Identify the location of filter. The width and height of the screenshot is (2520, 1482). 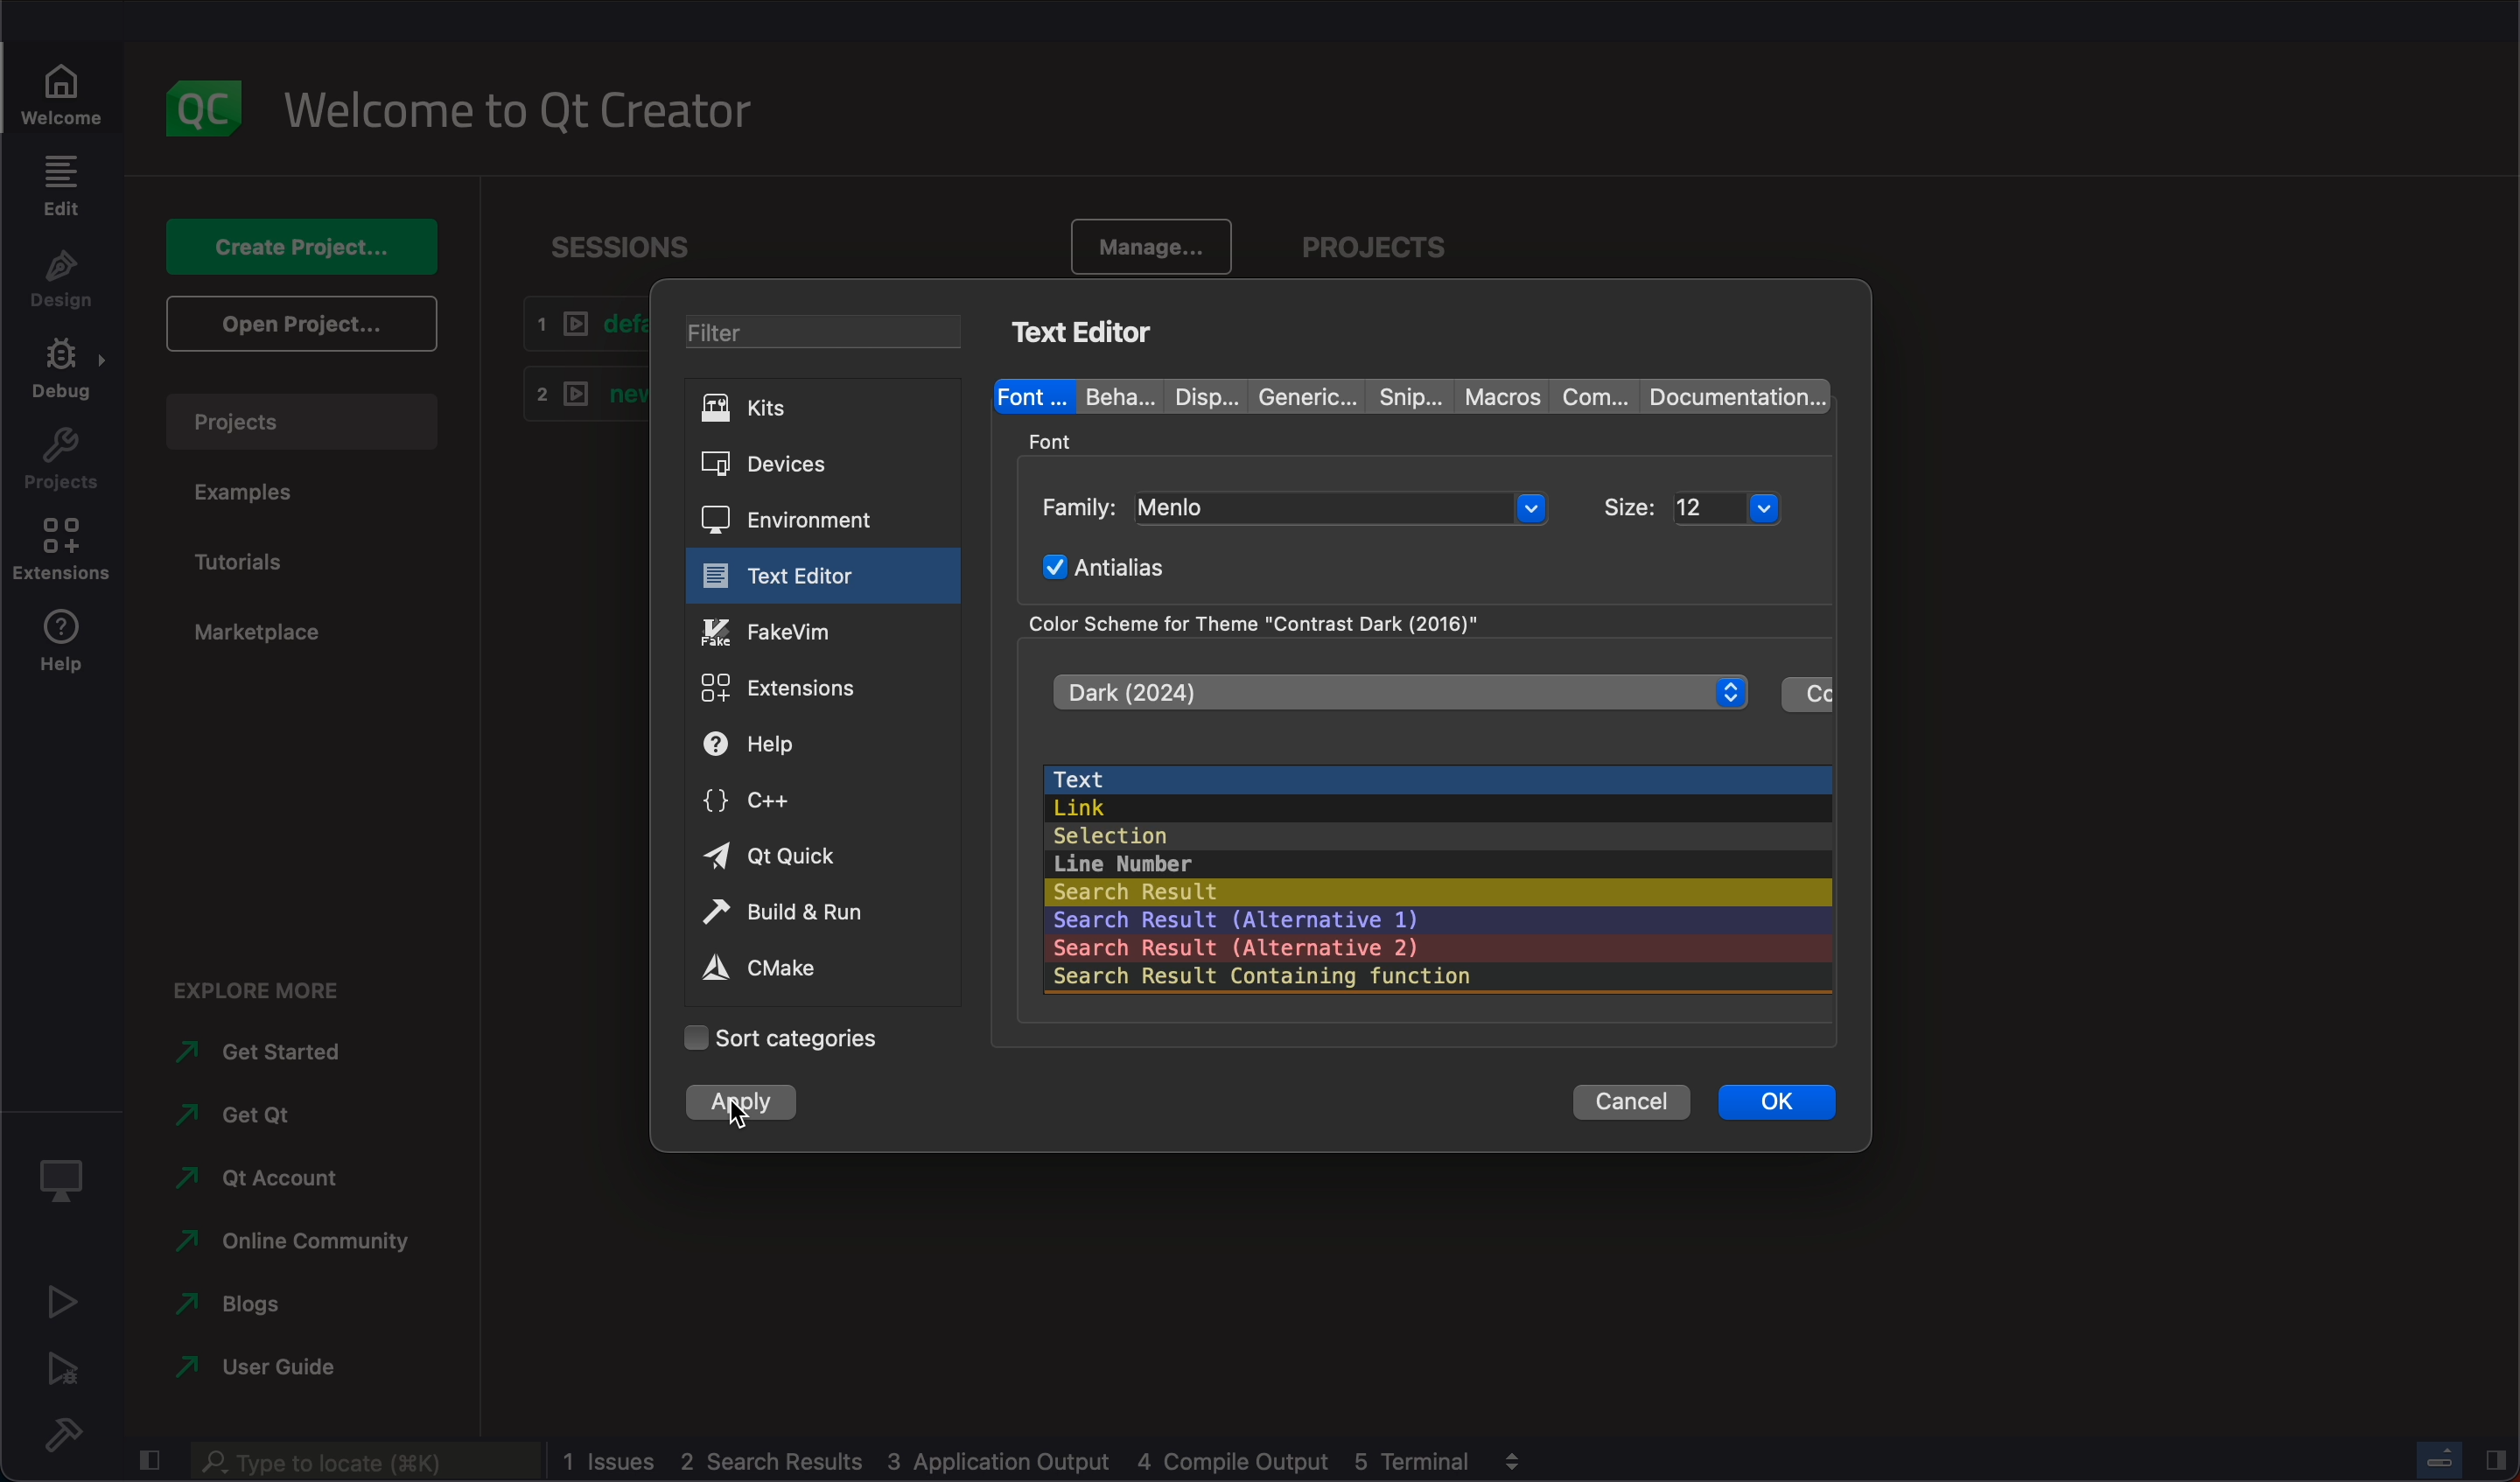
(837, 335).